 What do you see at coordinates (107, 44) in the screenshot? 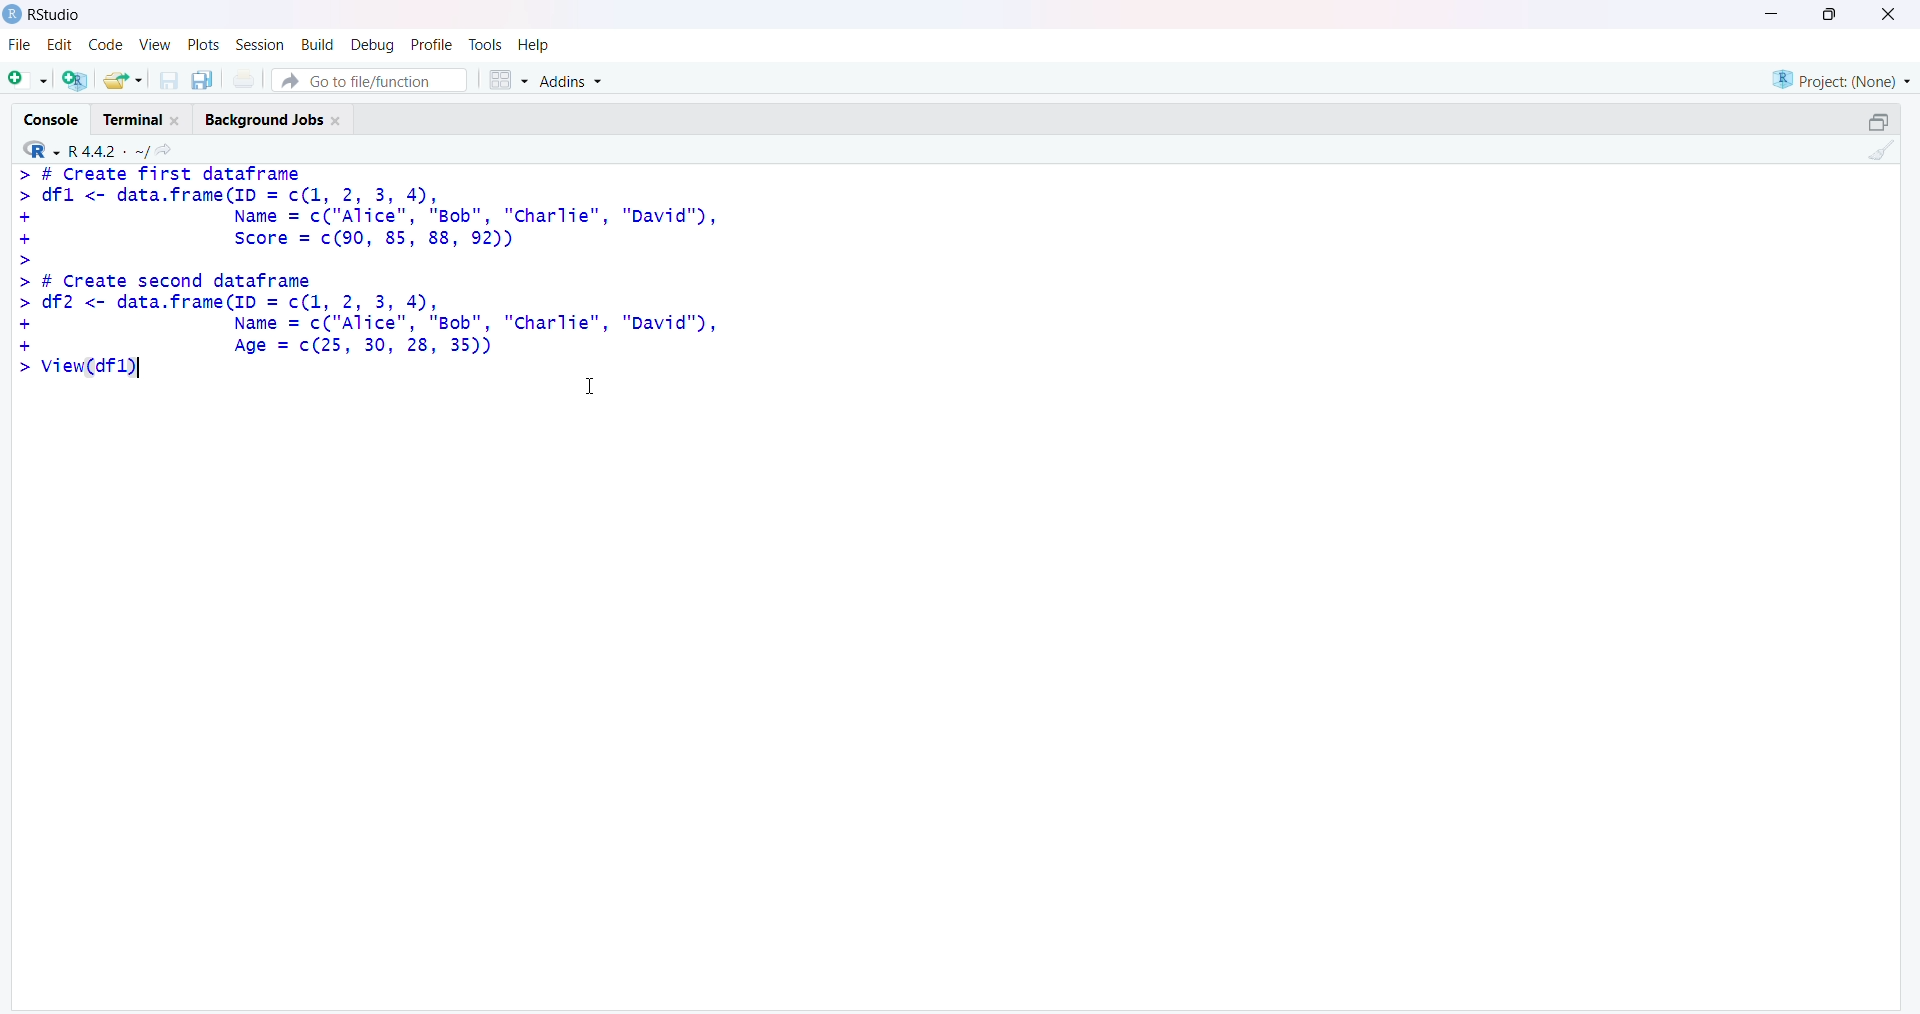
I see `code` at bounding box center [107, 44].